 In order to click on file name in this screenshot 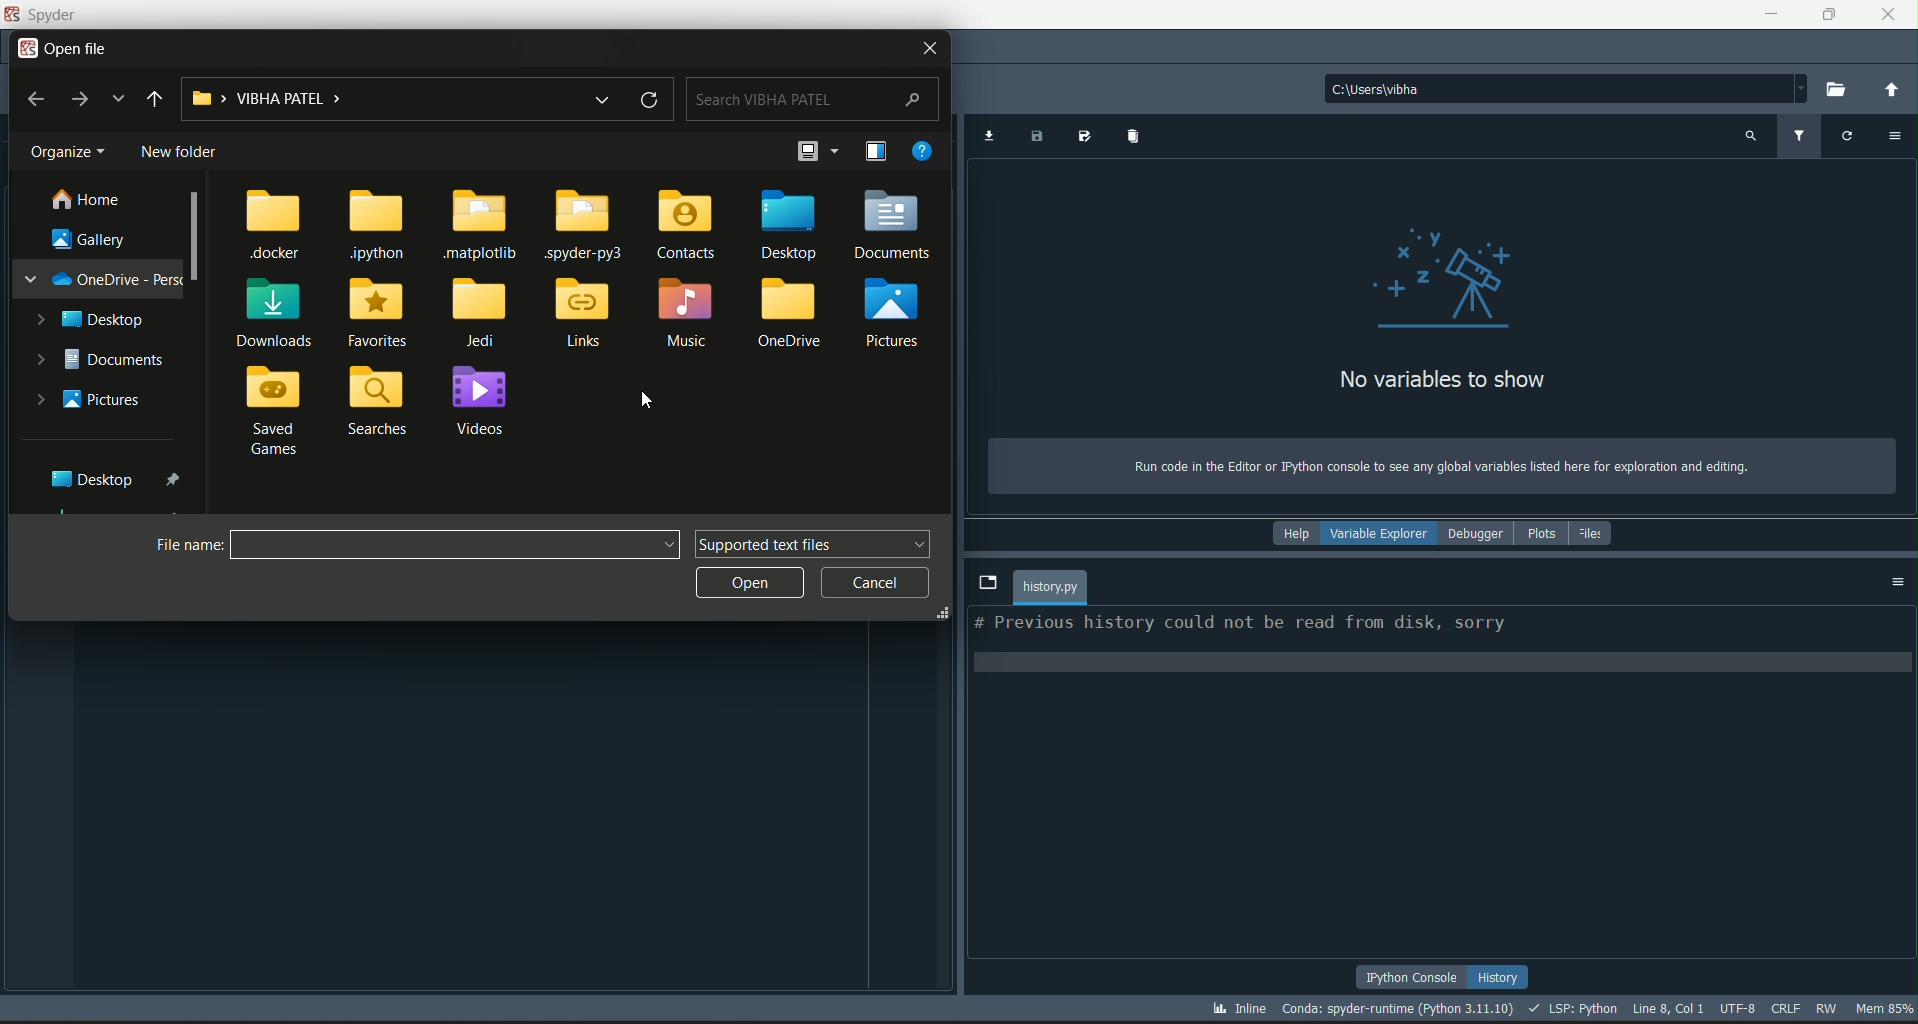, I will do `click(190, 546)`.